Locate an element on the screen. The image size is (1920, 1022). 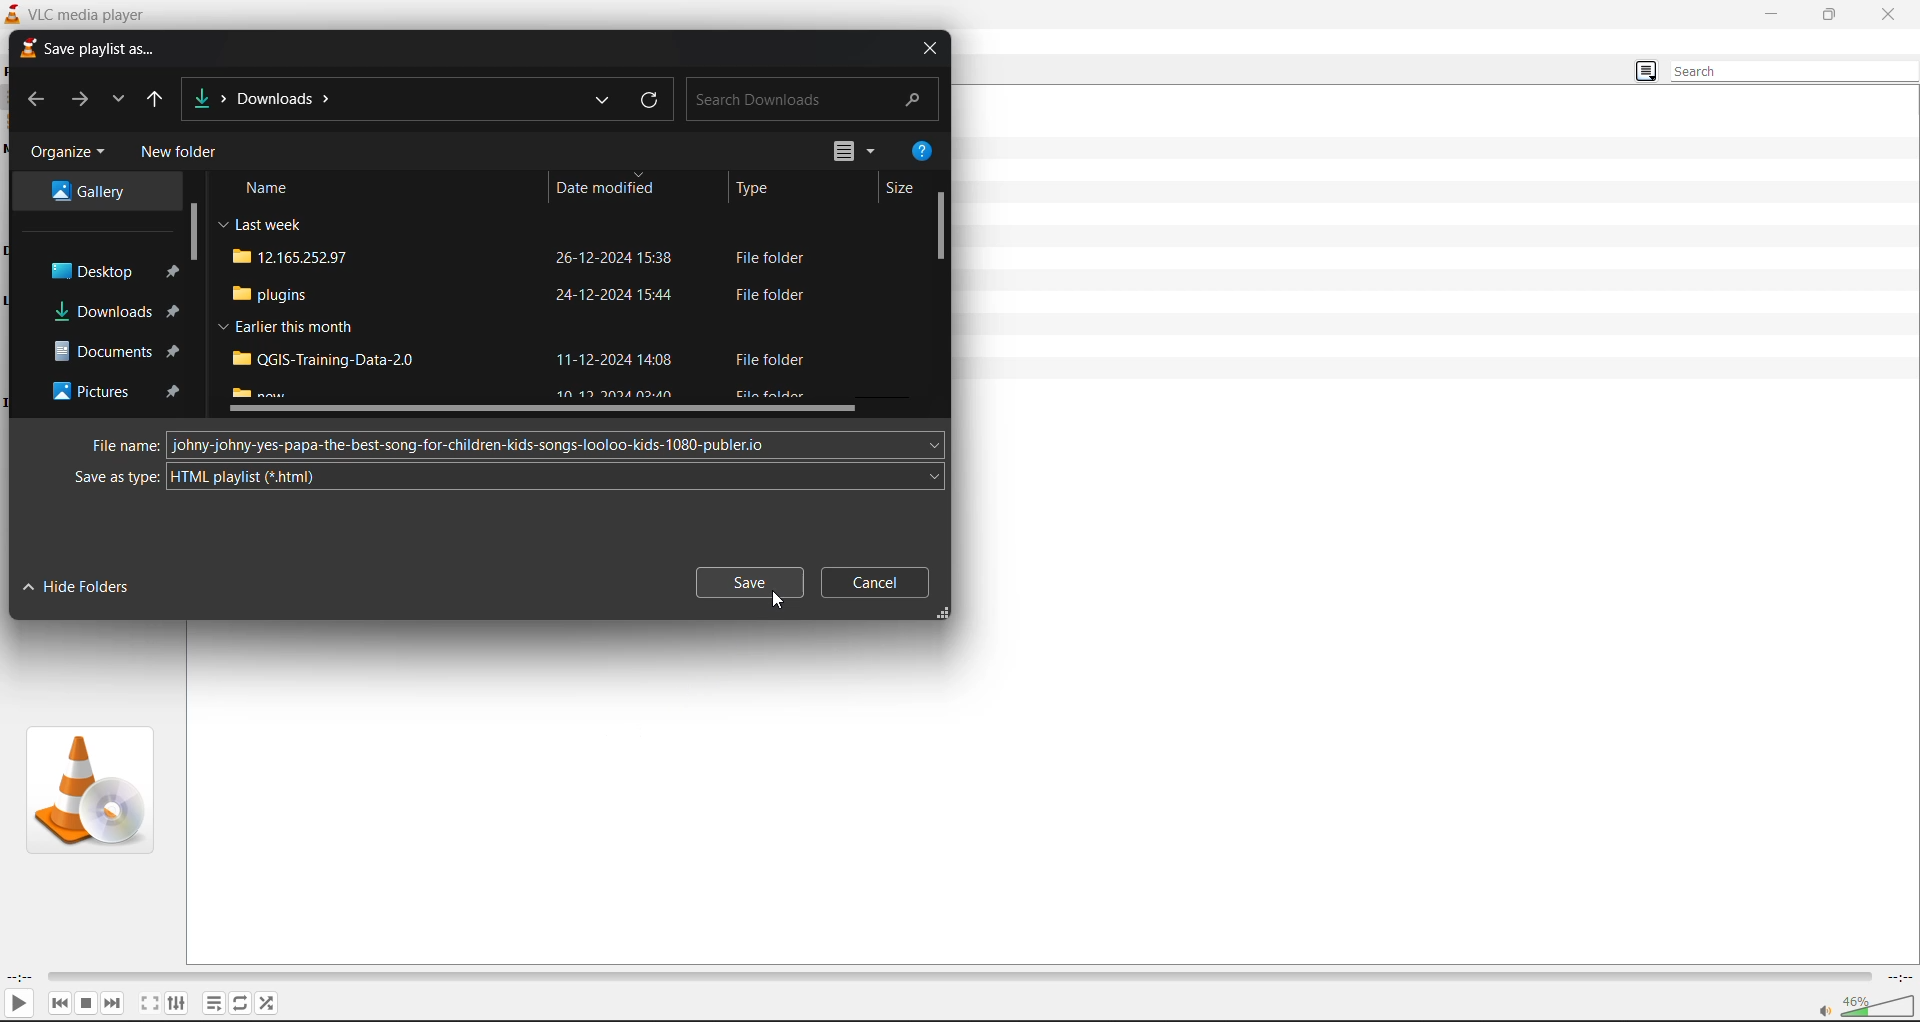
documents is located at coordinates (111, 351).